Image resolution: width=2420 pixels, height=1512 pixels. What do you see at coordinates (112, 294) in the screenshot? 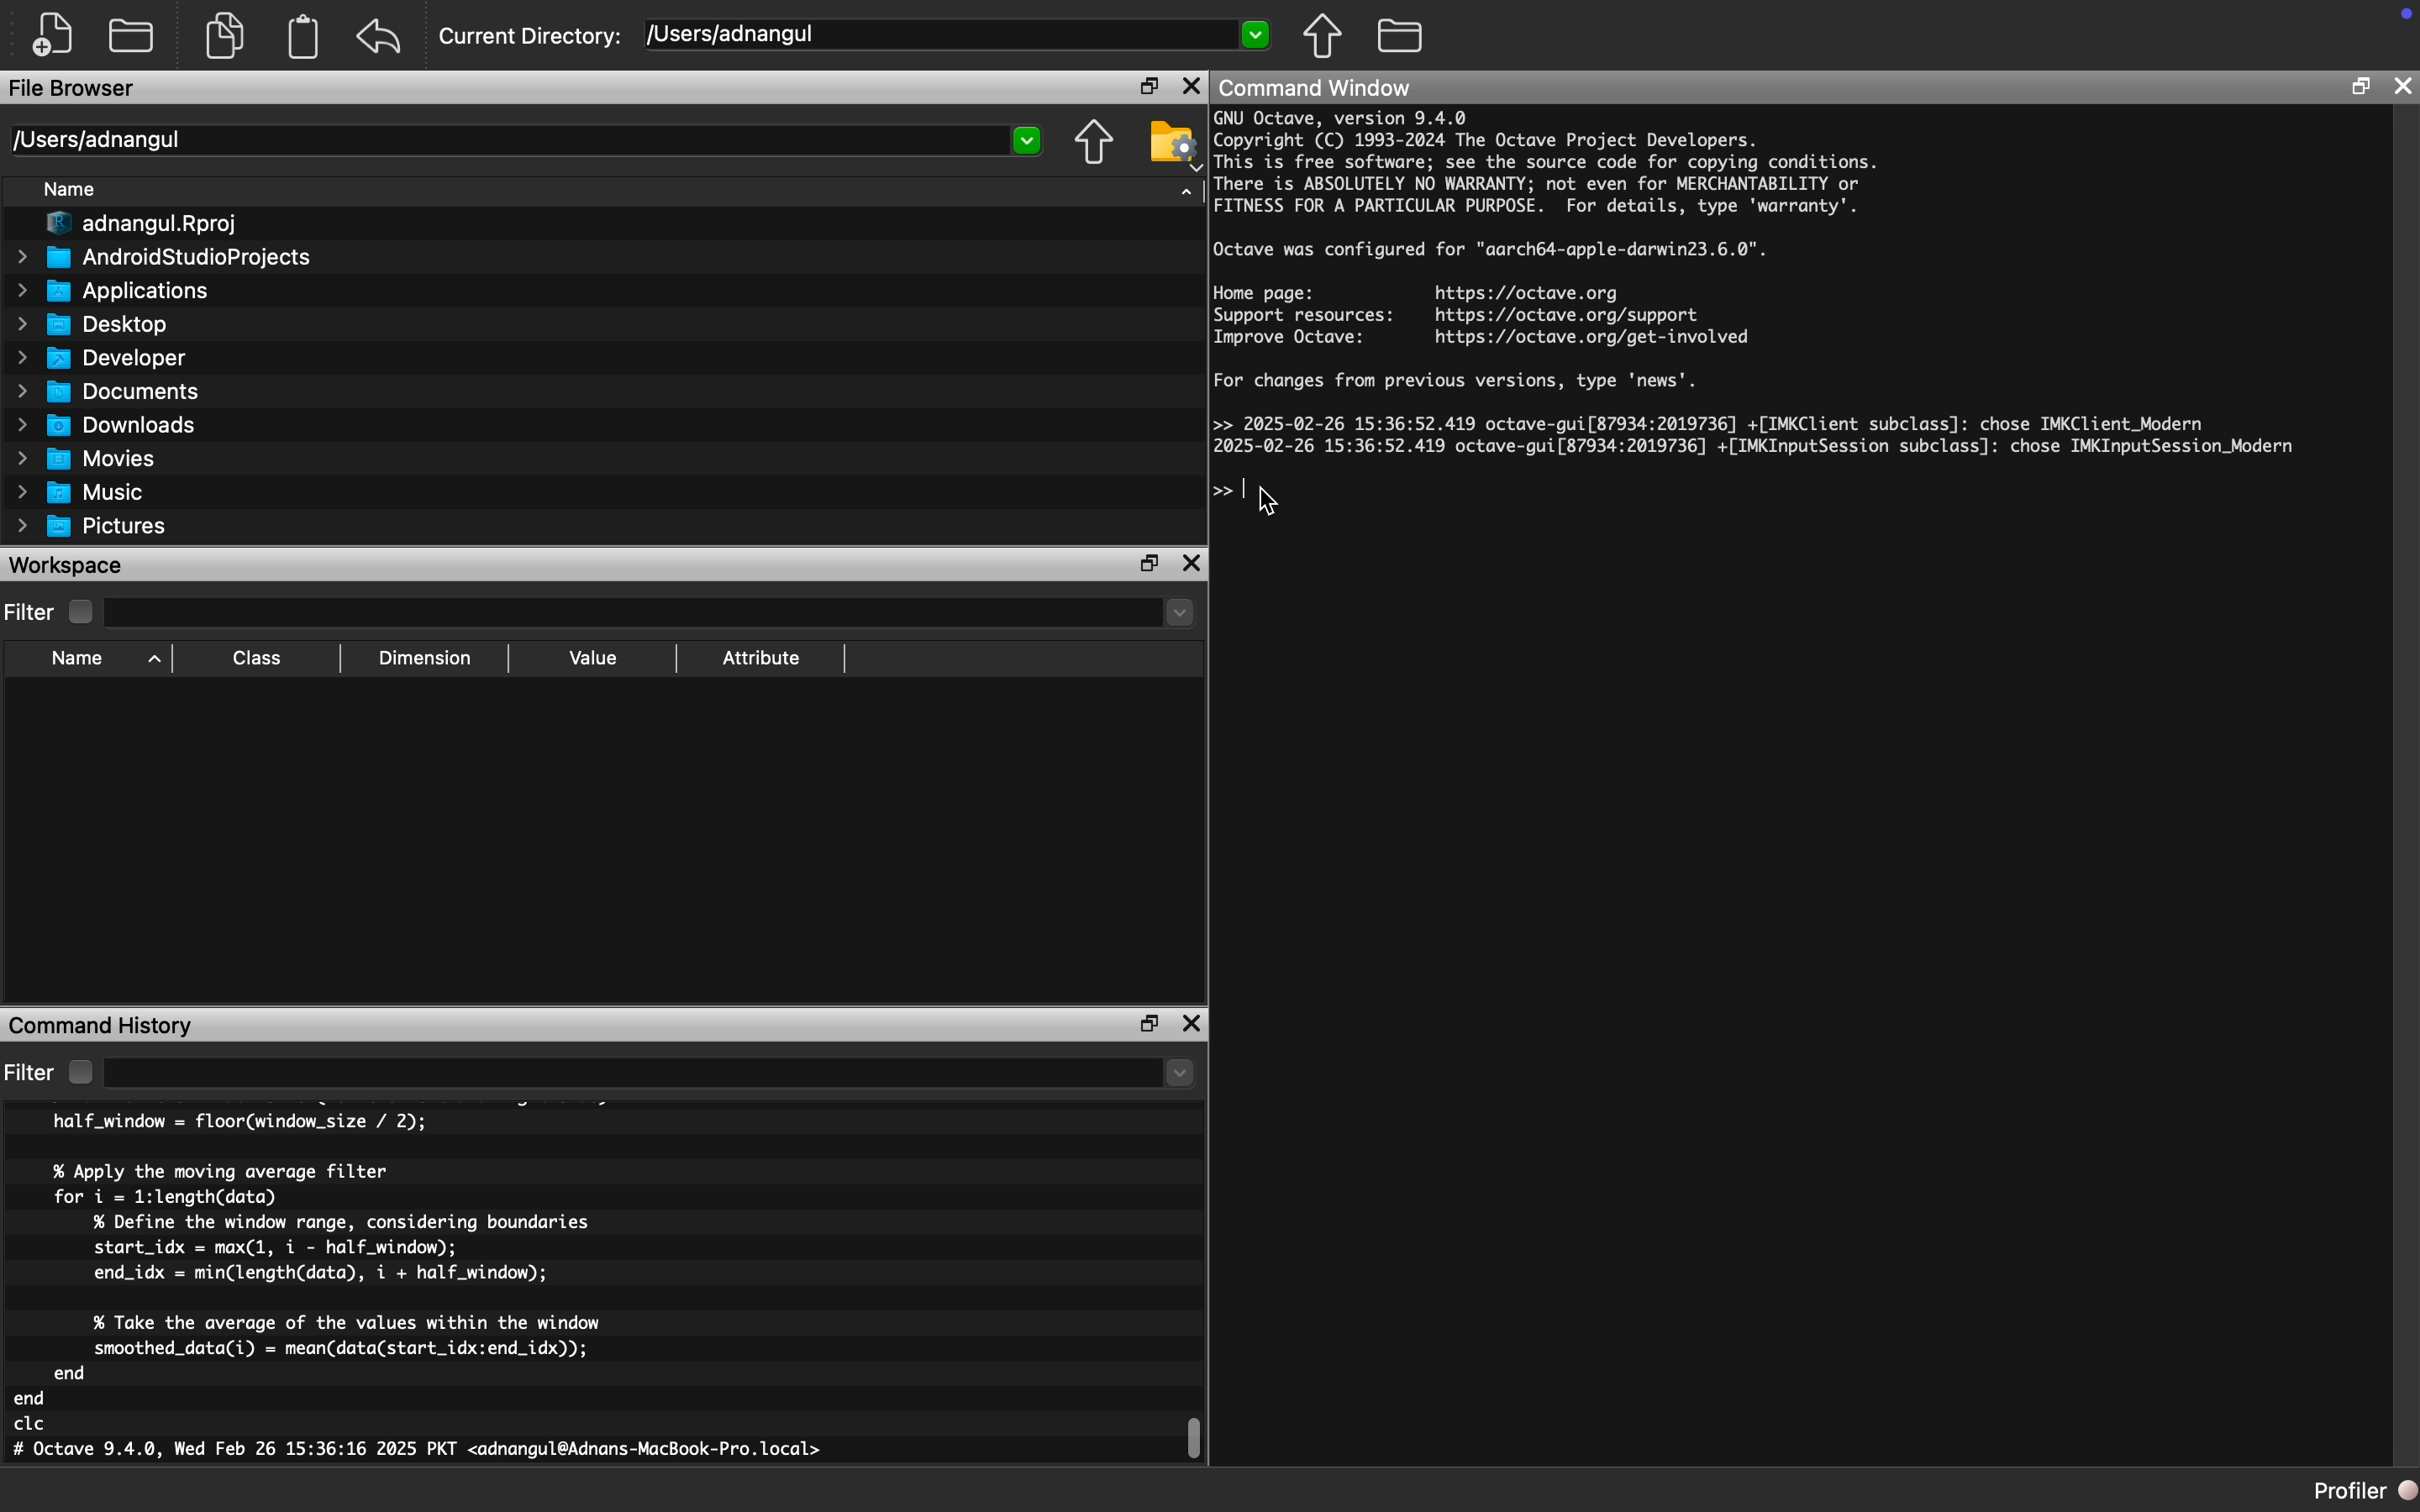
I see `Applications` at bounding box center [112, 294].